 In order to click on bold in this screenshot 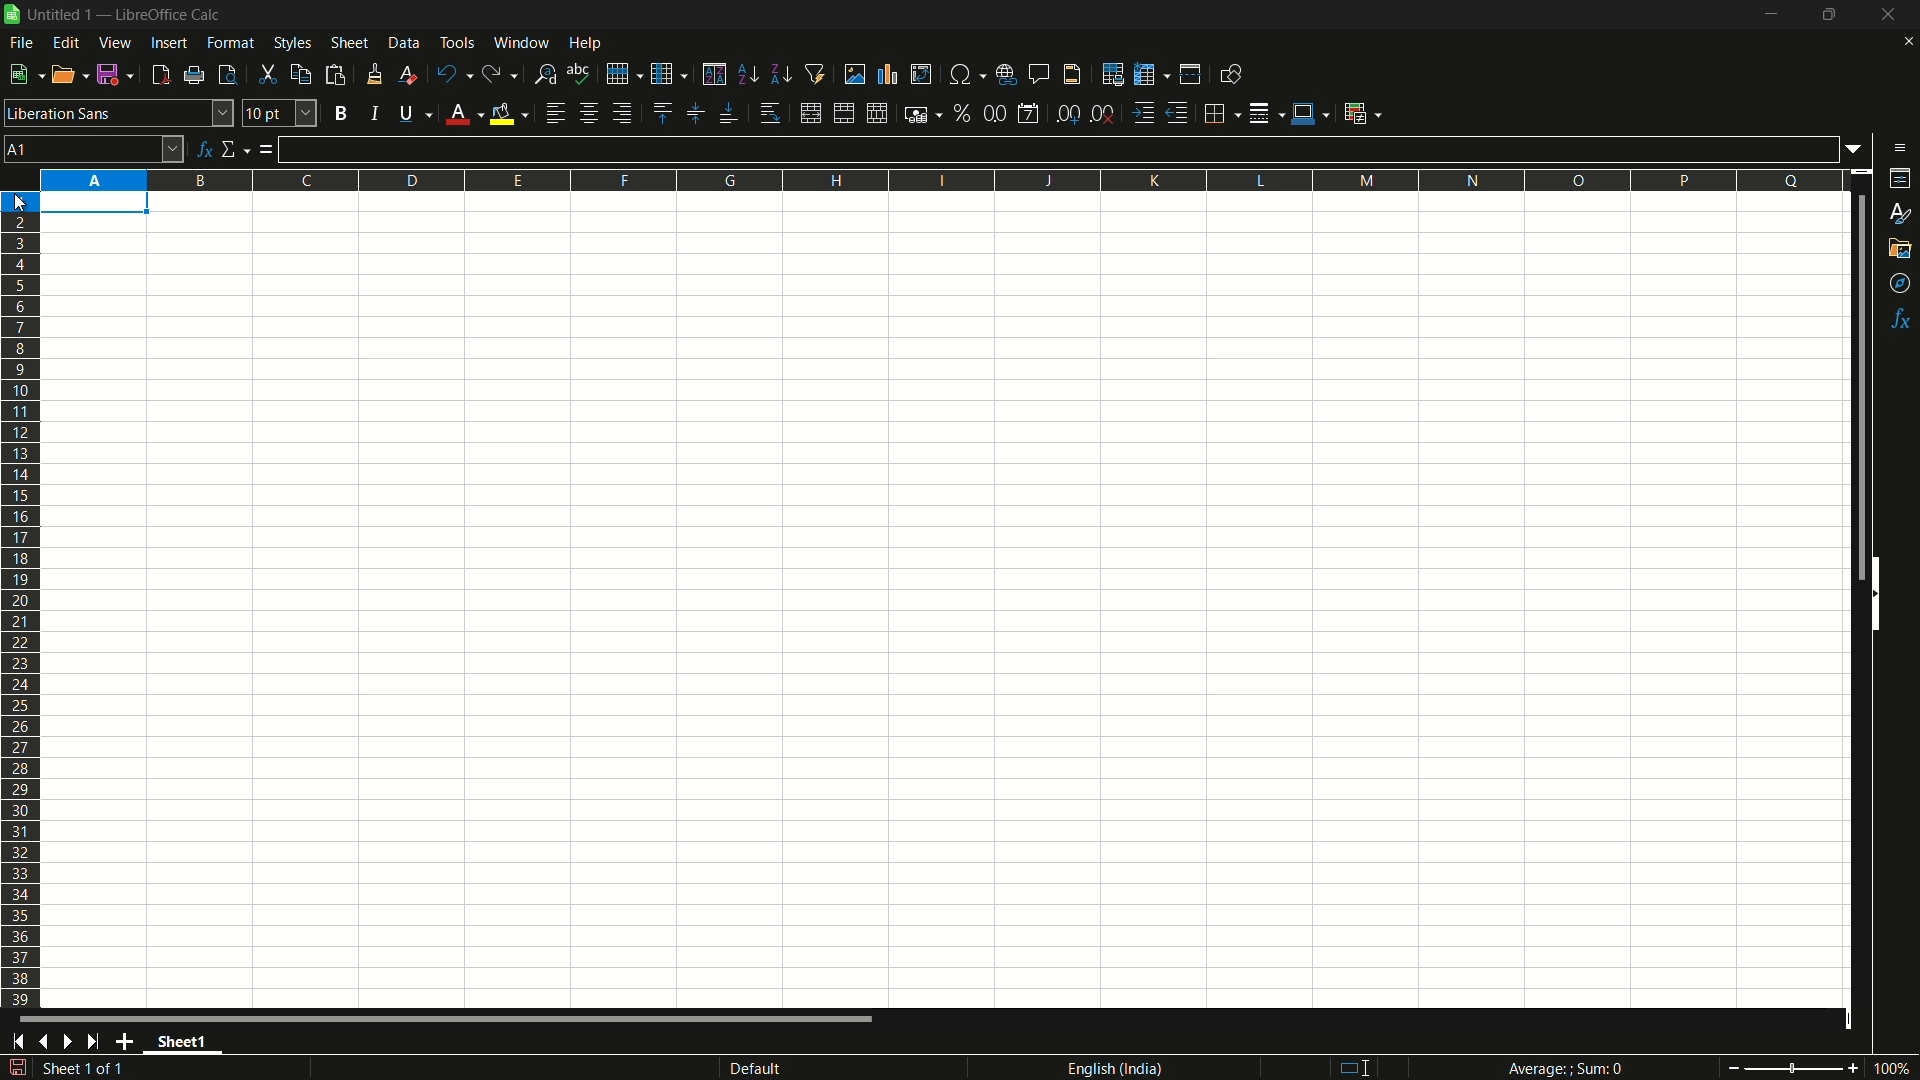, I will do `click(340, 112)`.